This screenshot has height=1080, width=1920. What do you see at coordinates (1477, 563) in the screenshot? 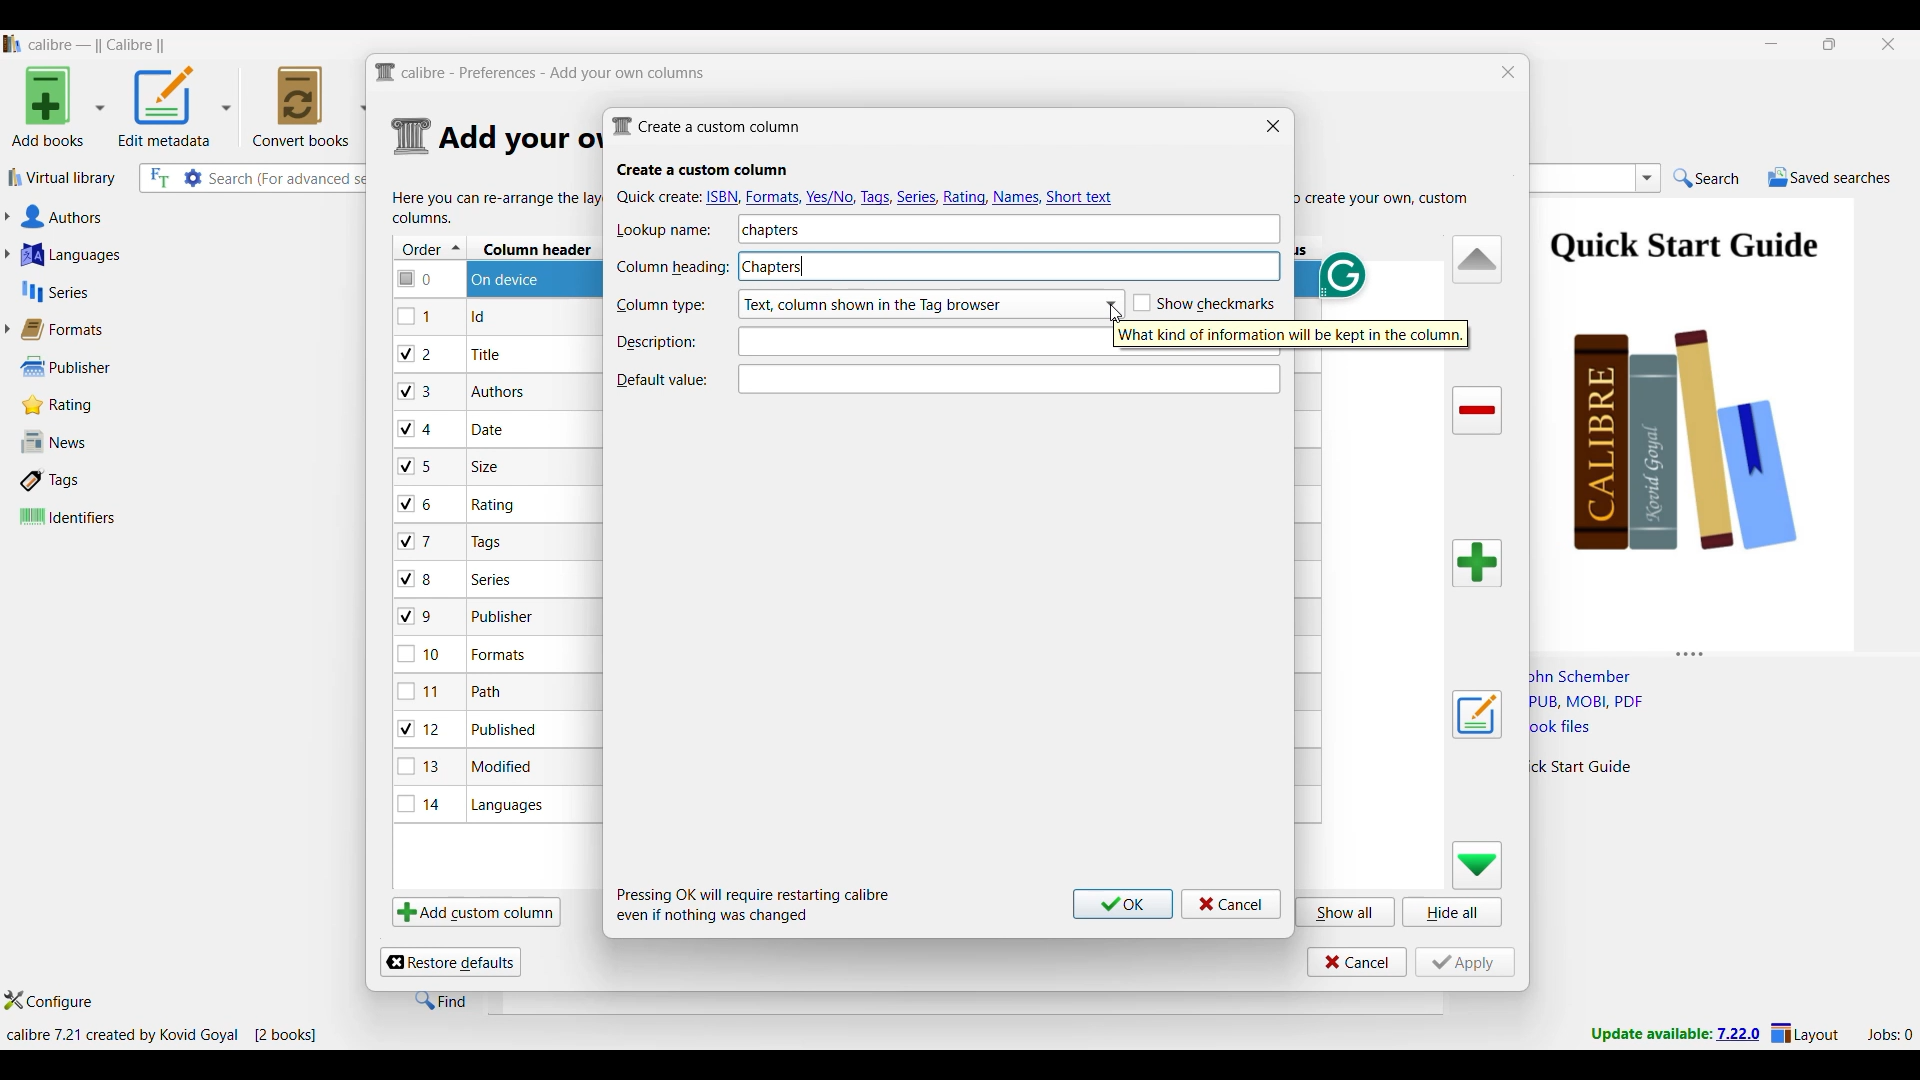
I see `Add column` at bounding box center [1477, 563].